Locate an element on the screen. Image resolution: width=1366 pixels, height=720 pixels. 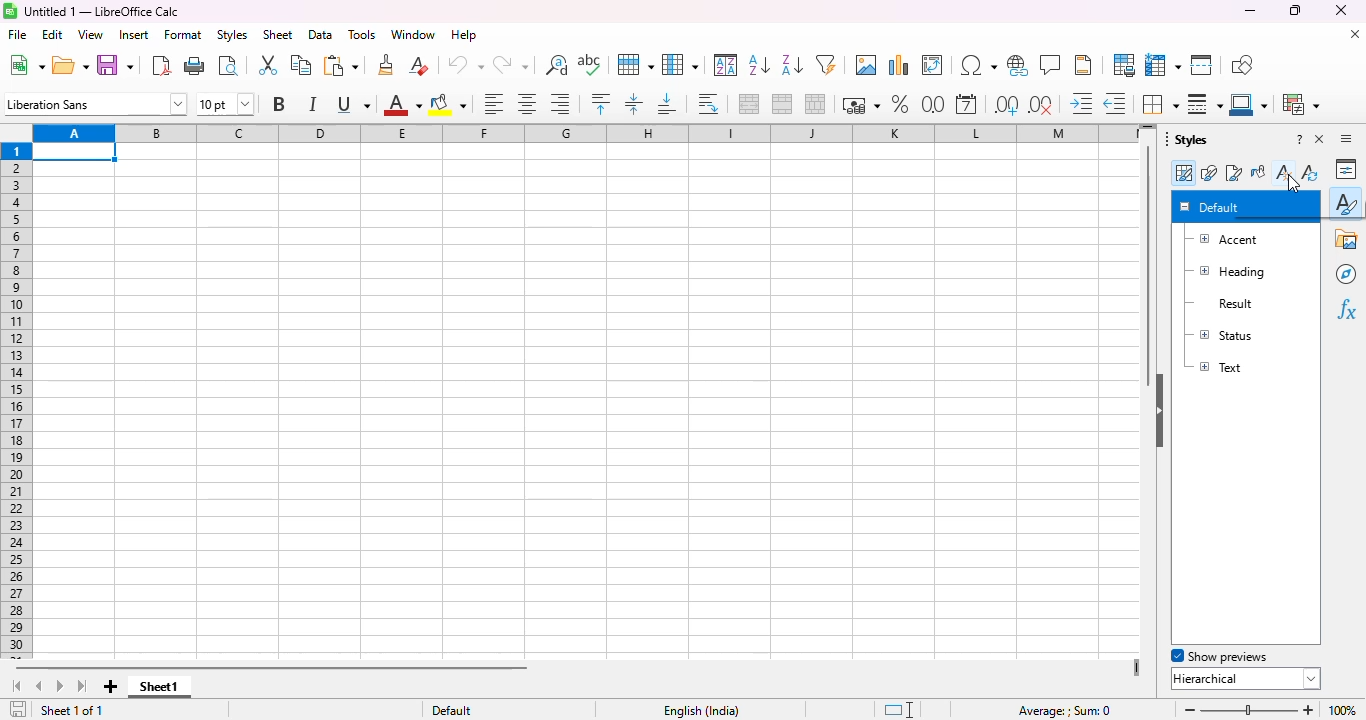
logo is located at coordinates (10, 11).